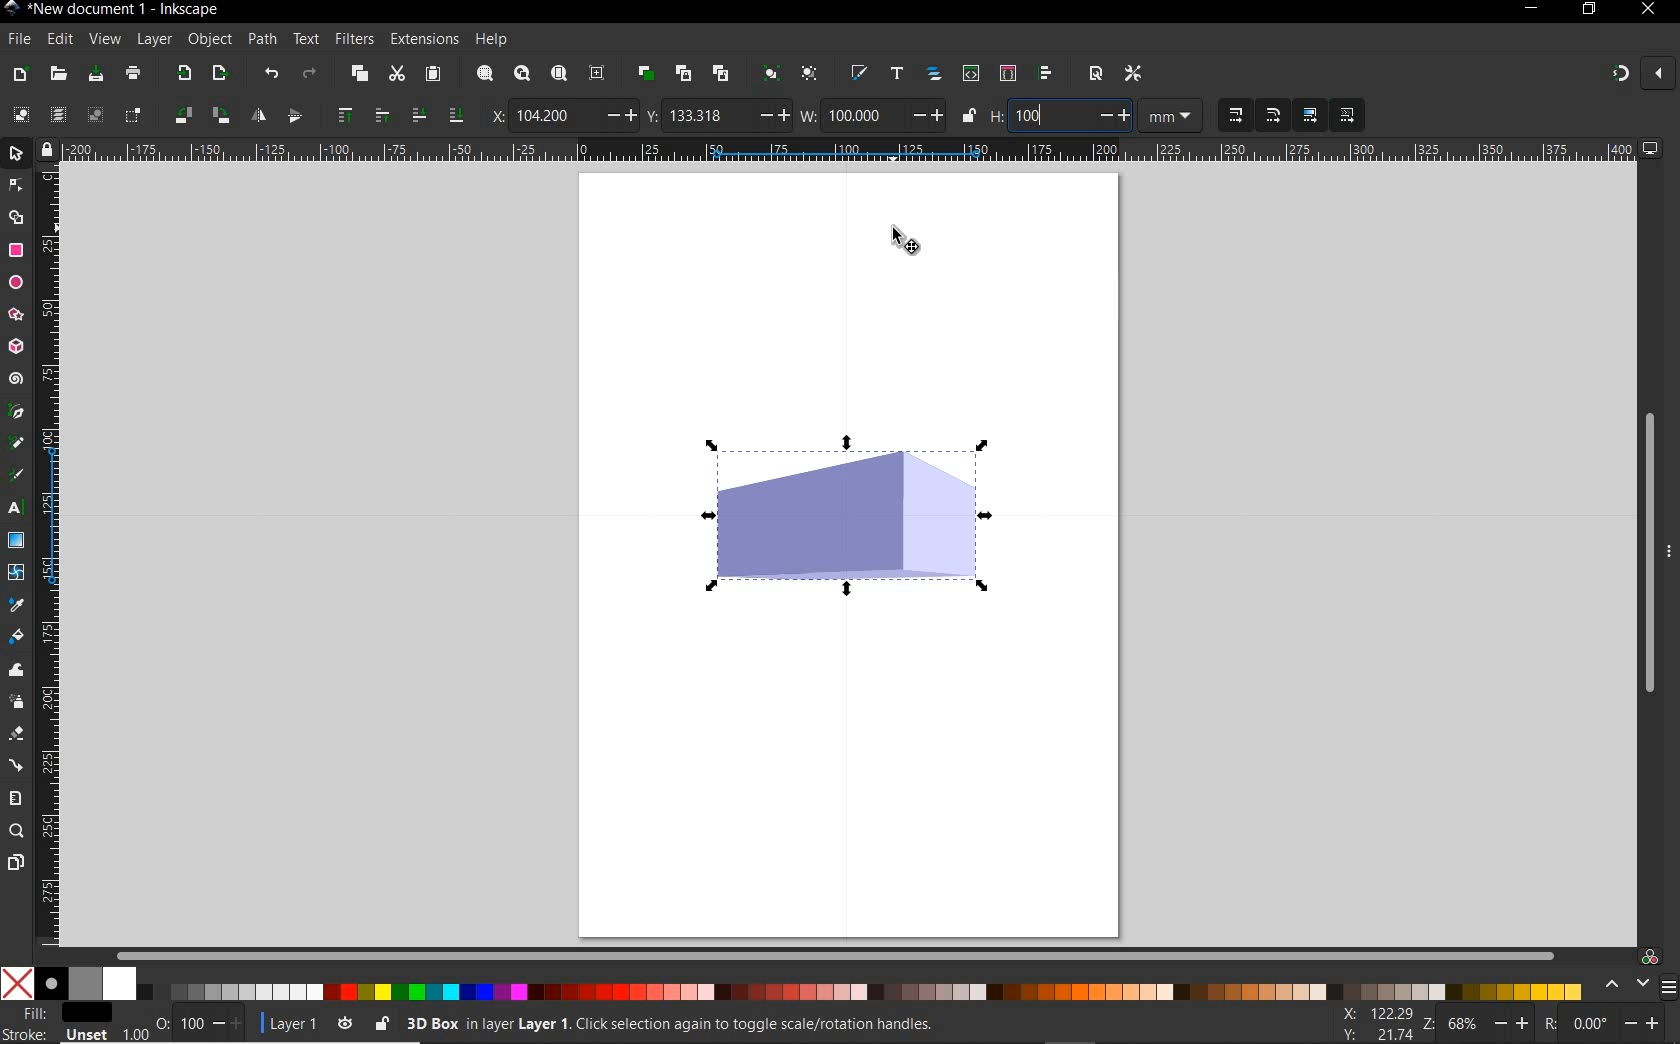 This screenshot has height=1044, width=1680. What do you see at coordinates (1670, 550) in the screenshot?
I see `more options` at bounding box center [1670, 550].